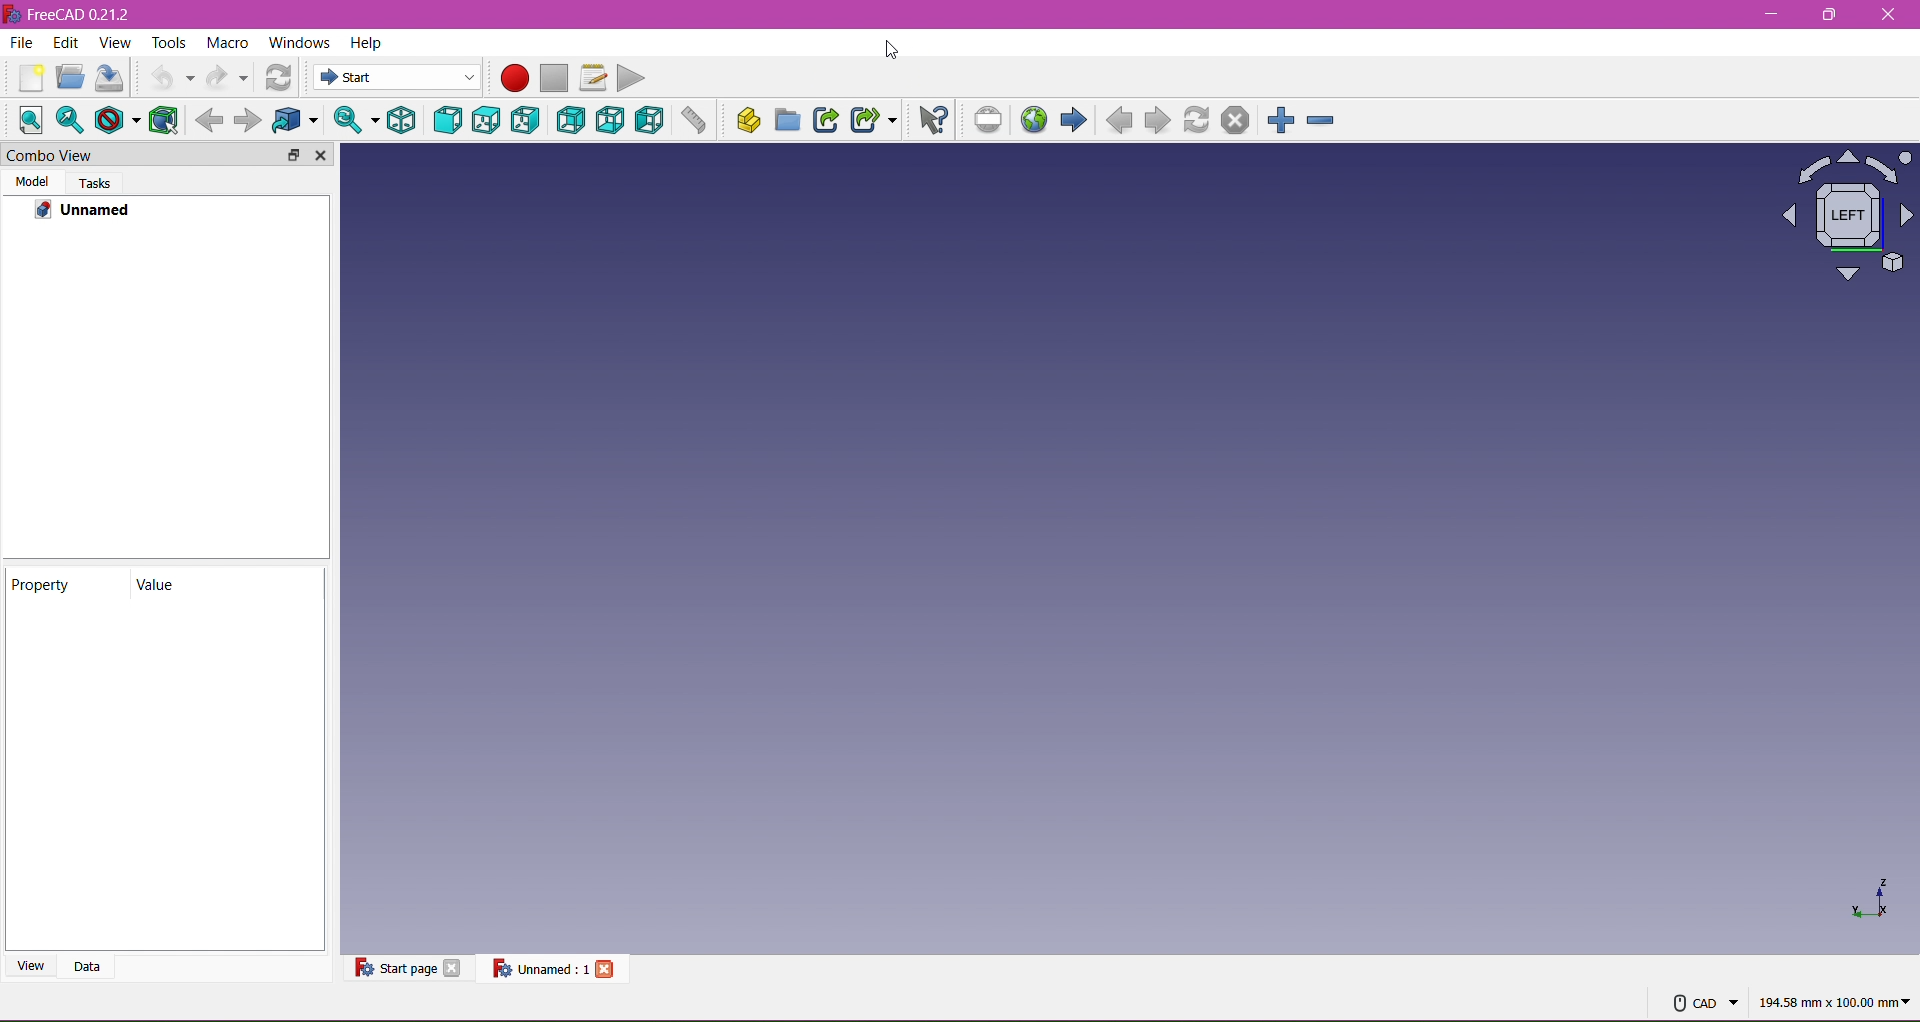 This screenshot has height=1022, width=1920. What do you see at coordinates (171, 78) in the screenshot?
I see `Undo` at bounding box center [171, 78].